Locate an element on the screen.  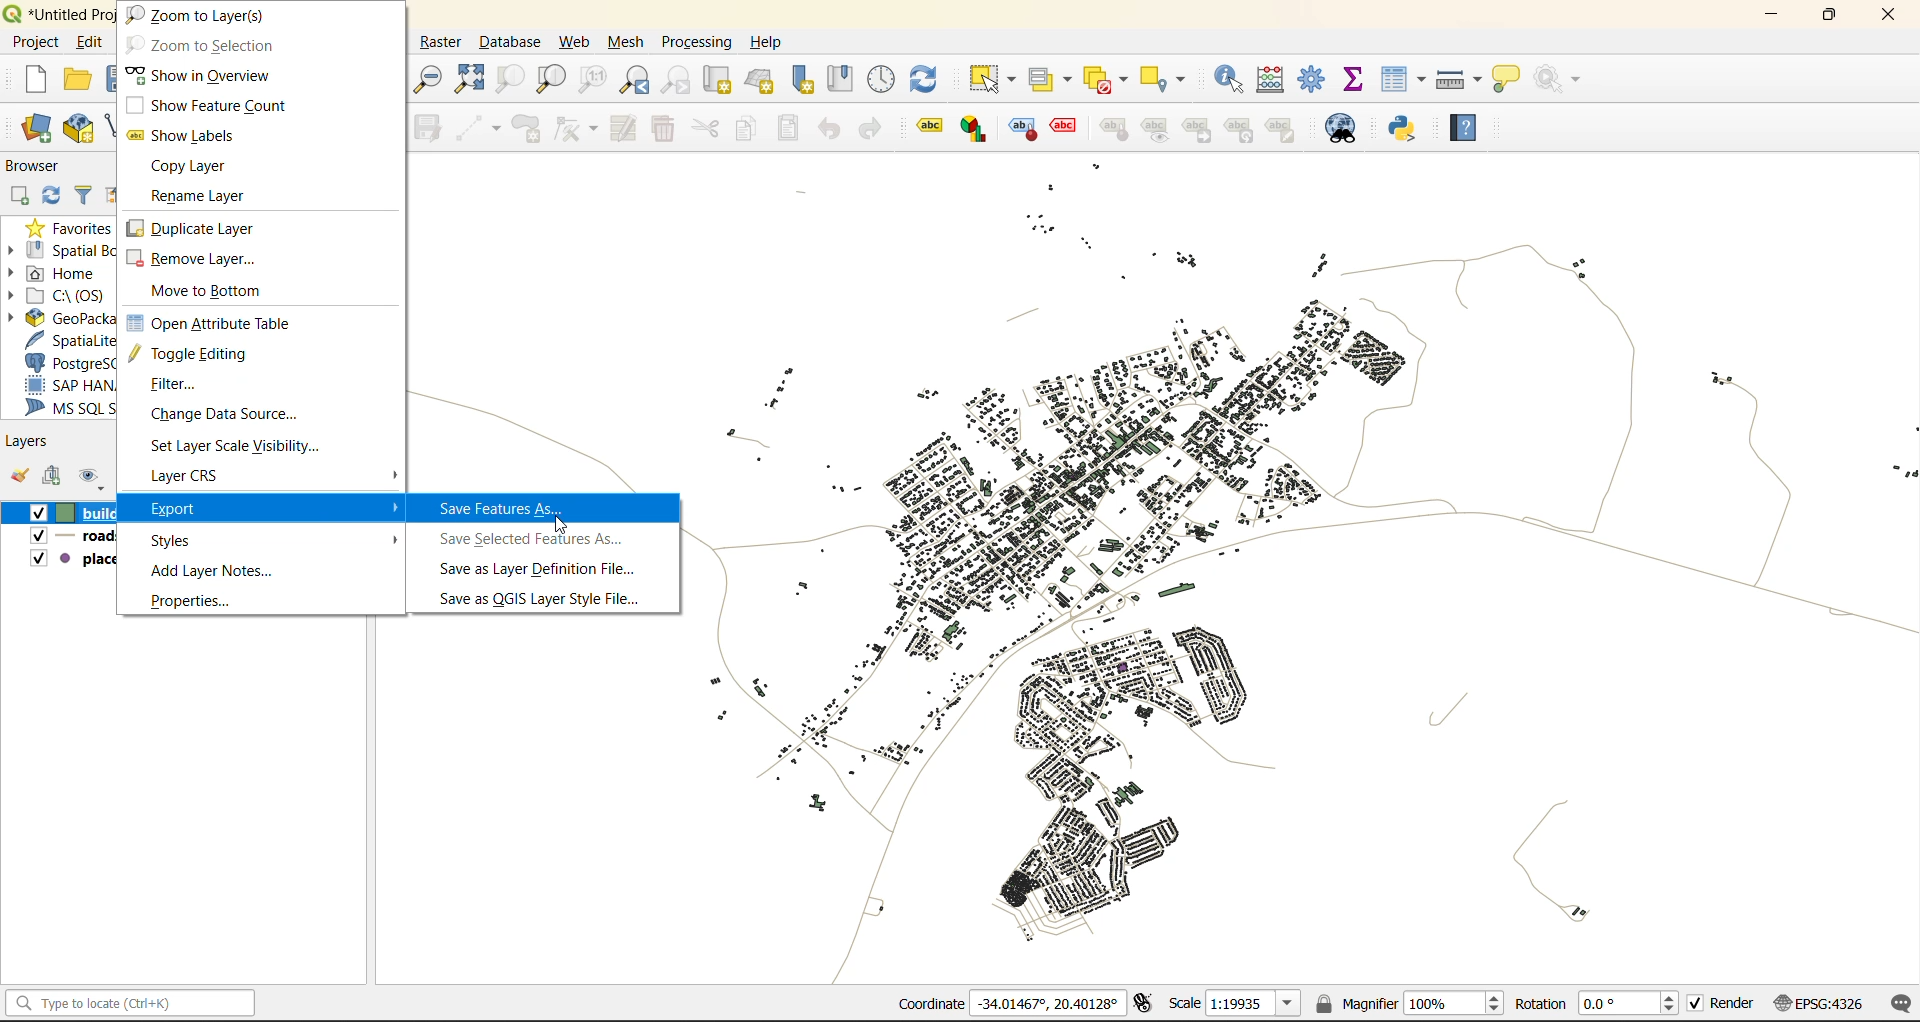
remove layer is located at coordinates (196, 260).